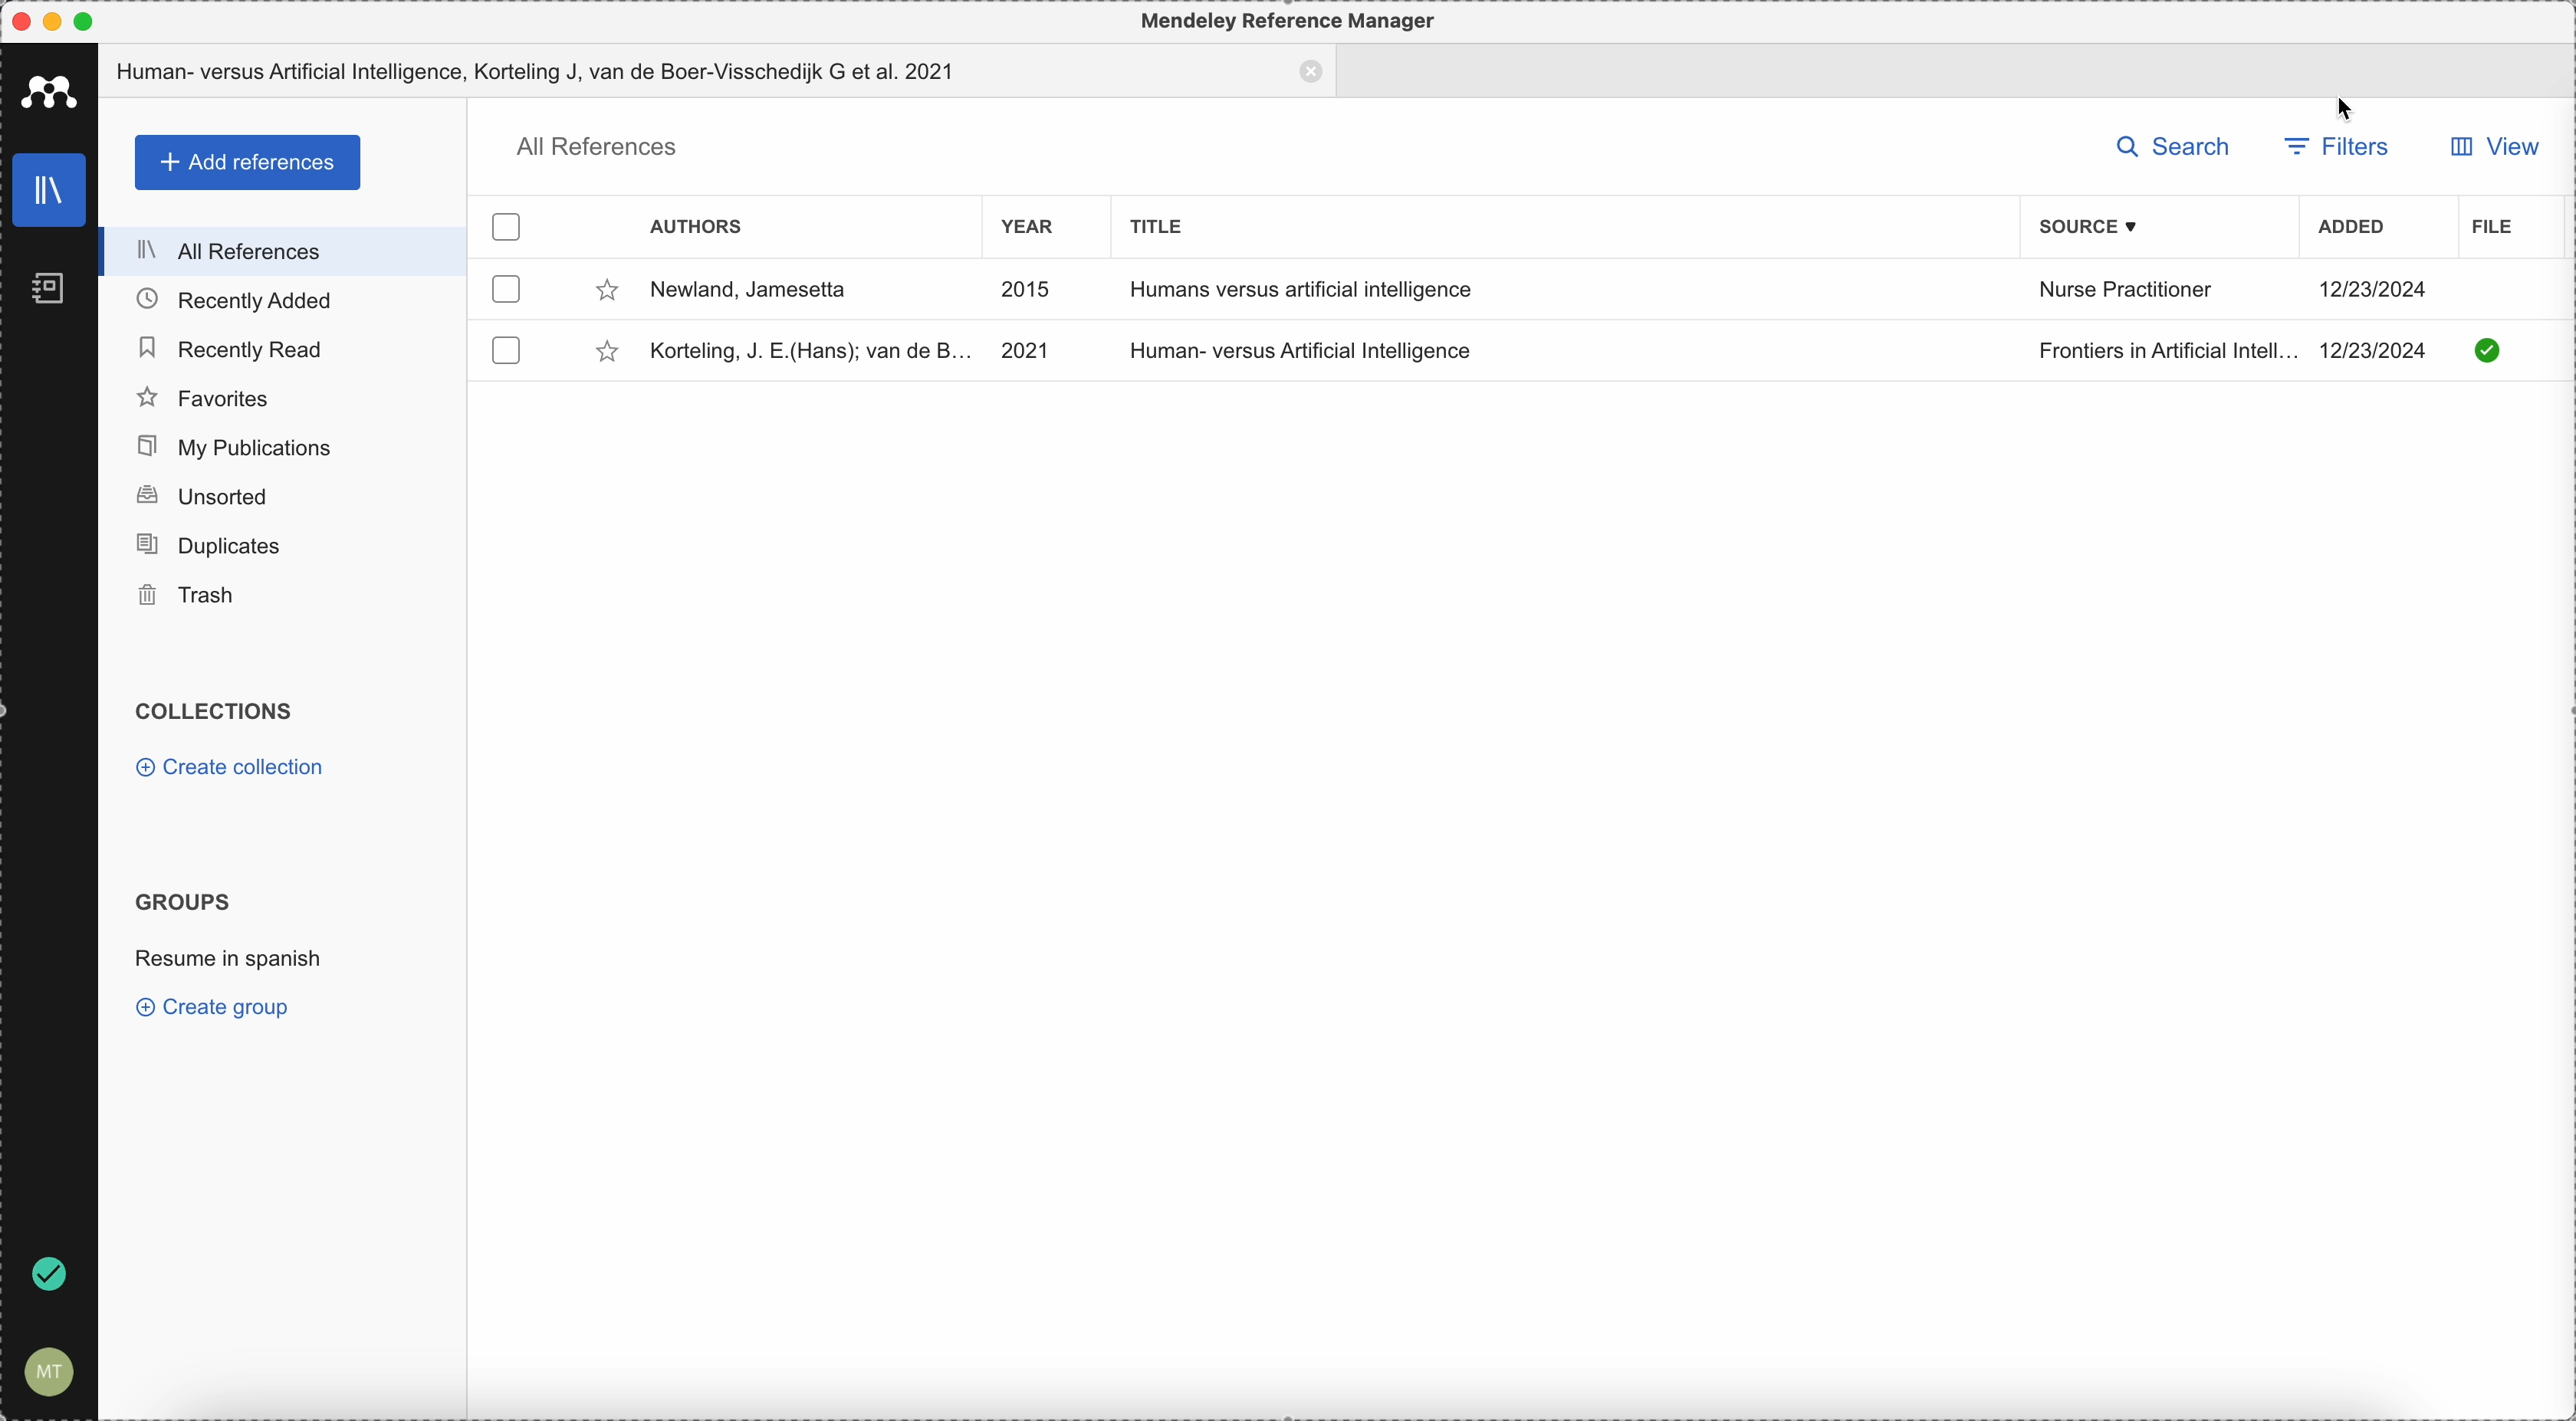 This screenshot has height=1421, width=2576. Describe the element at coordinates (2095, 228) in the screenshot. I see `source` at that location.